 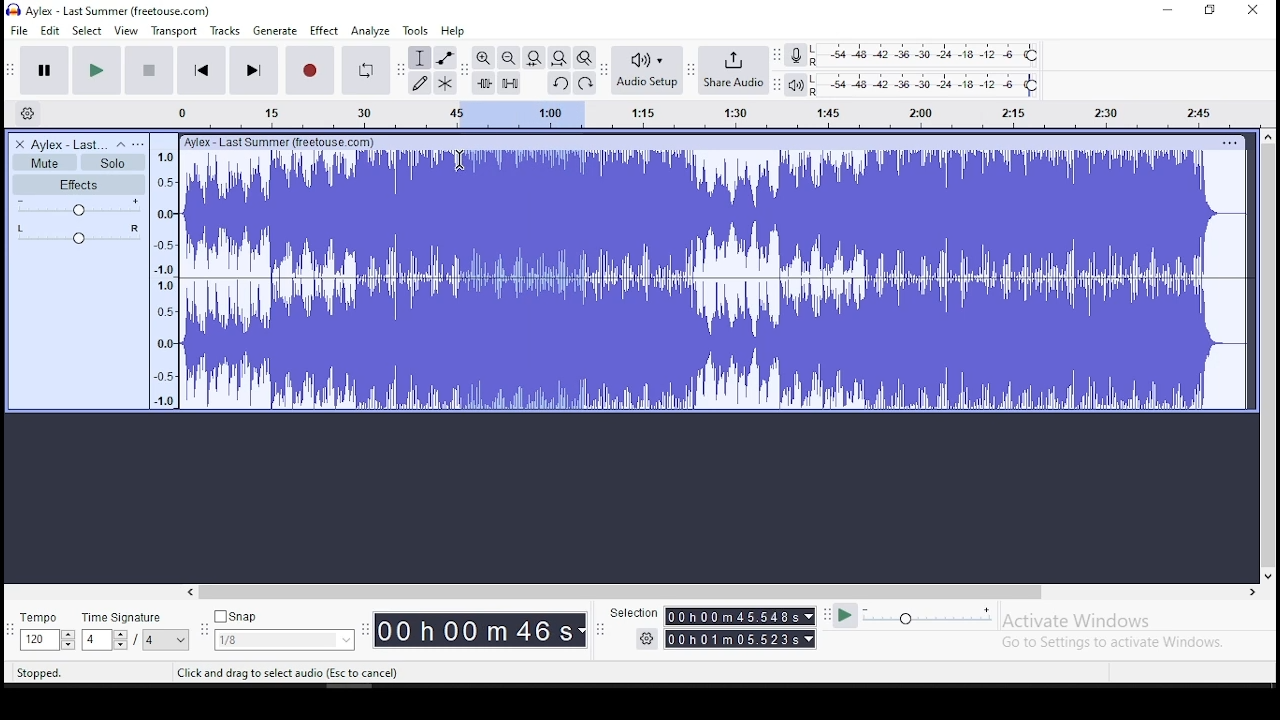 What do you see at coordinates (741, 616) in the screenshot?
I see `00h00m55.989s` at bounding box center [741, 616].